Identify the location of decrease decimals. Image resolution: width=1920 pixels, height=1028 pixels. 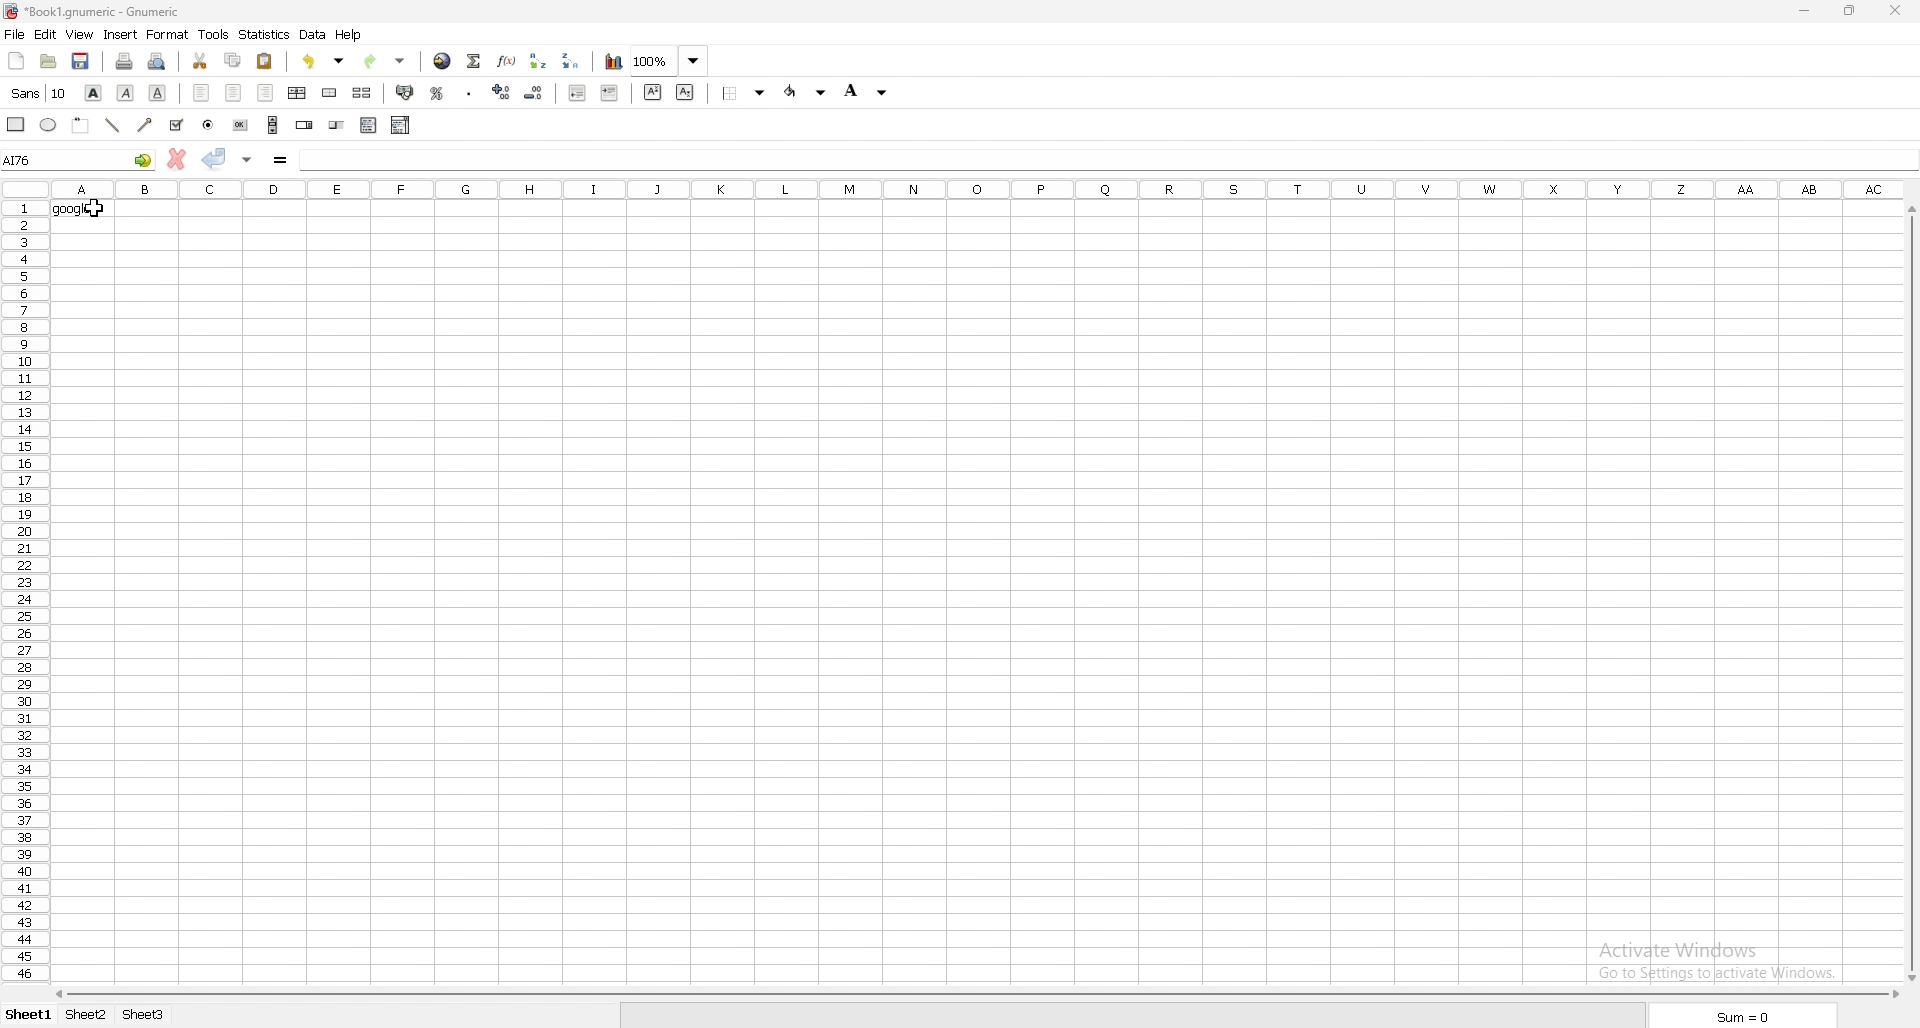
(534, 93).